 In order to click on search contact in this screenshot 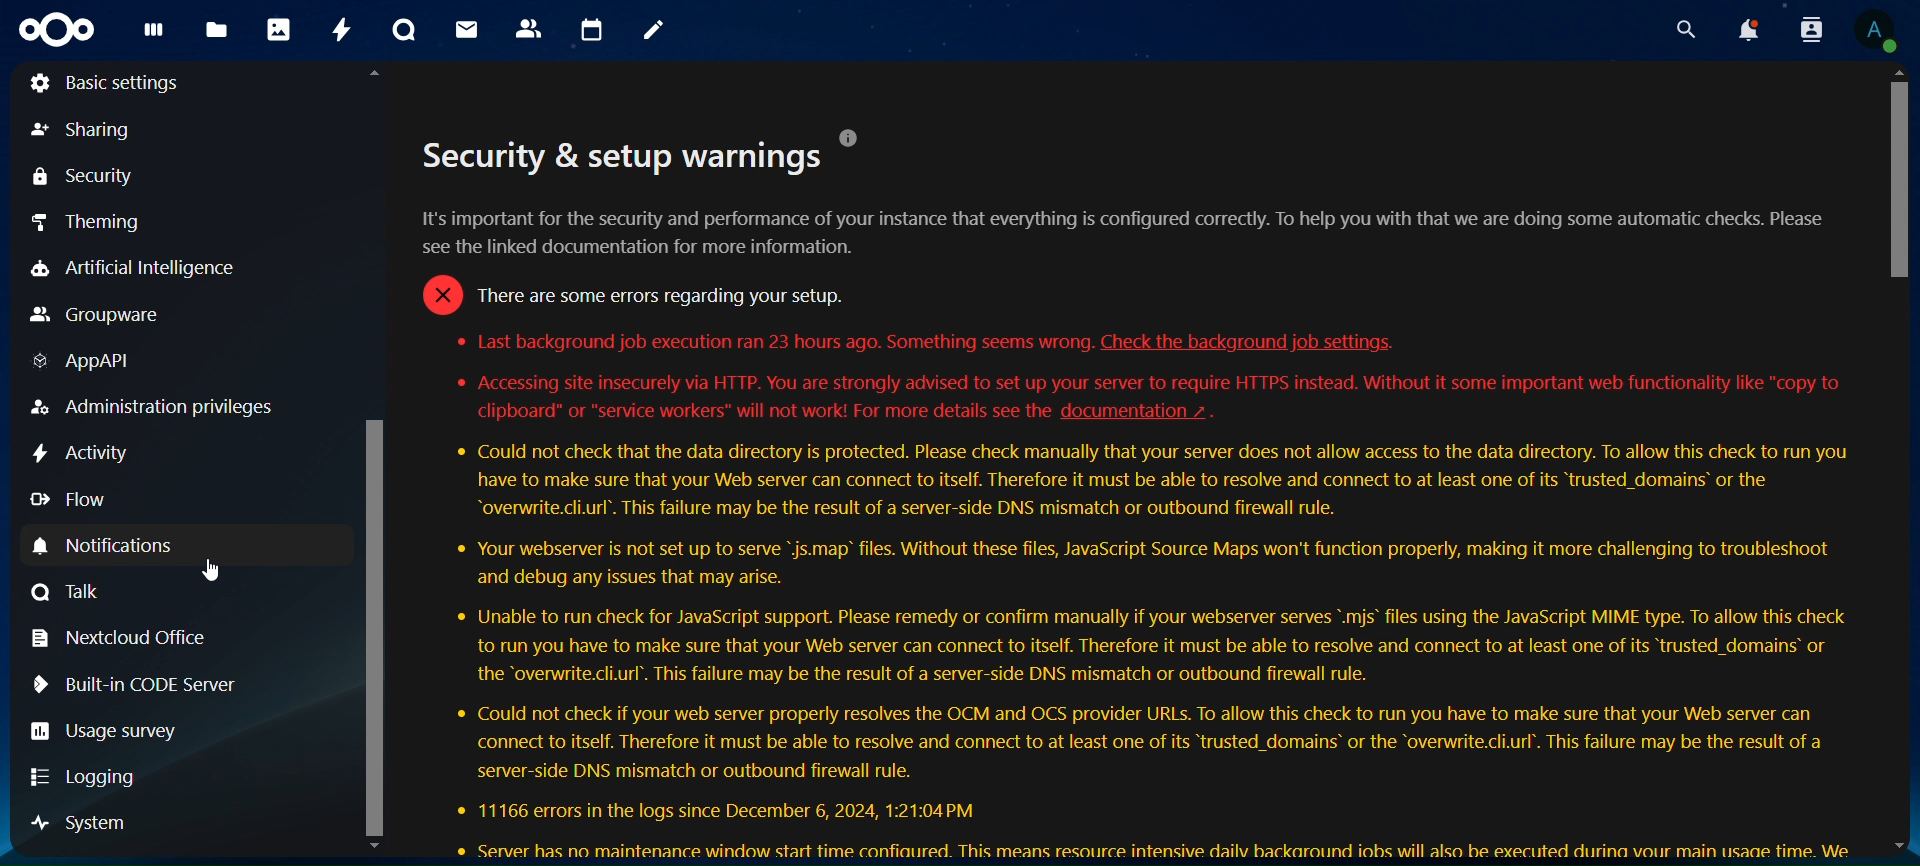, I will do `click(1808, 28)`.